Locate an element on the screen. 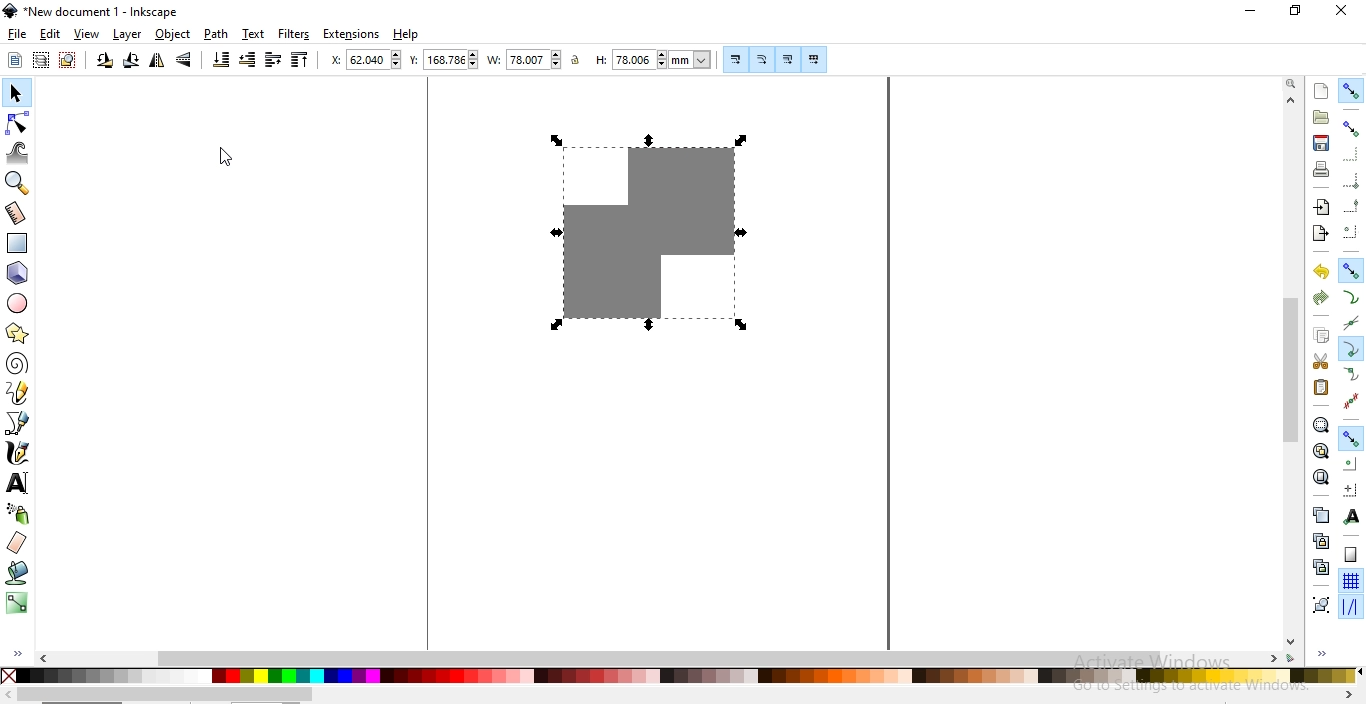  text is located at coordinates (253, 33).